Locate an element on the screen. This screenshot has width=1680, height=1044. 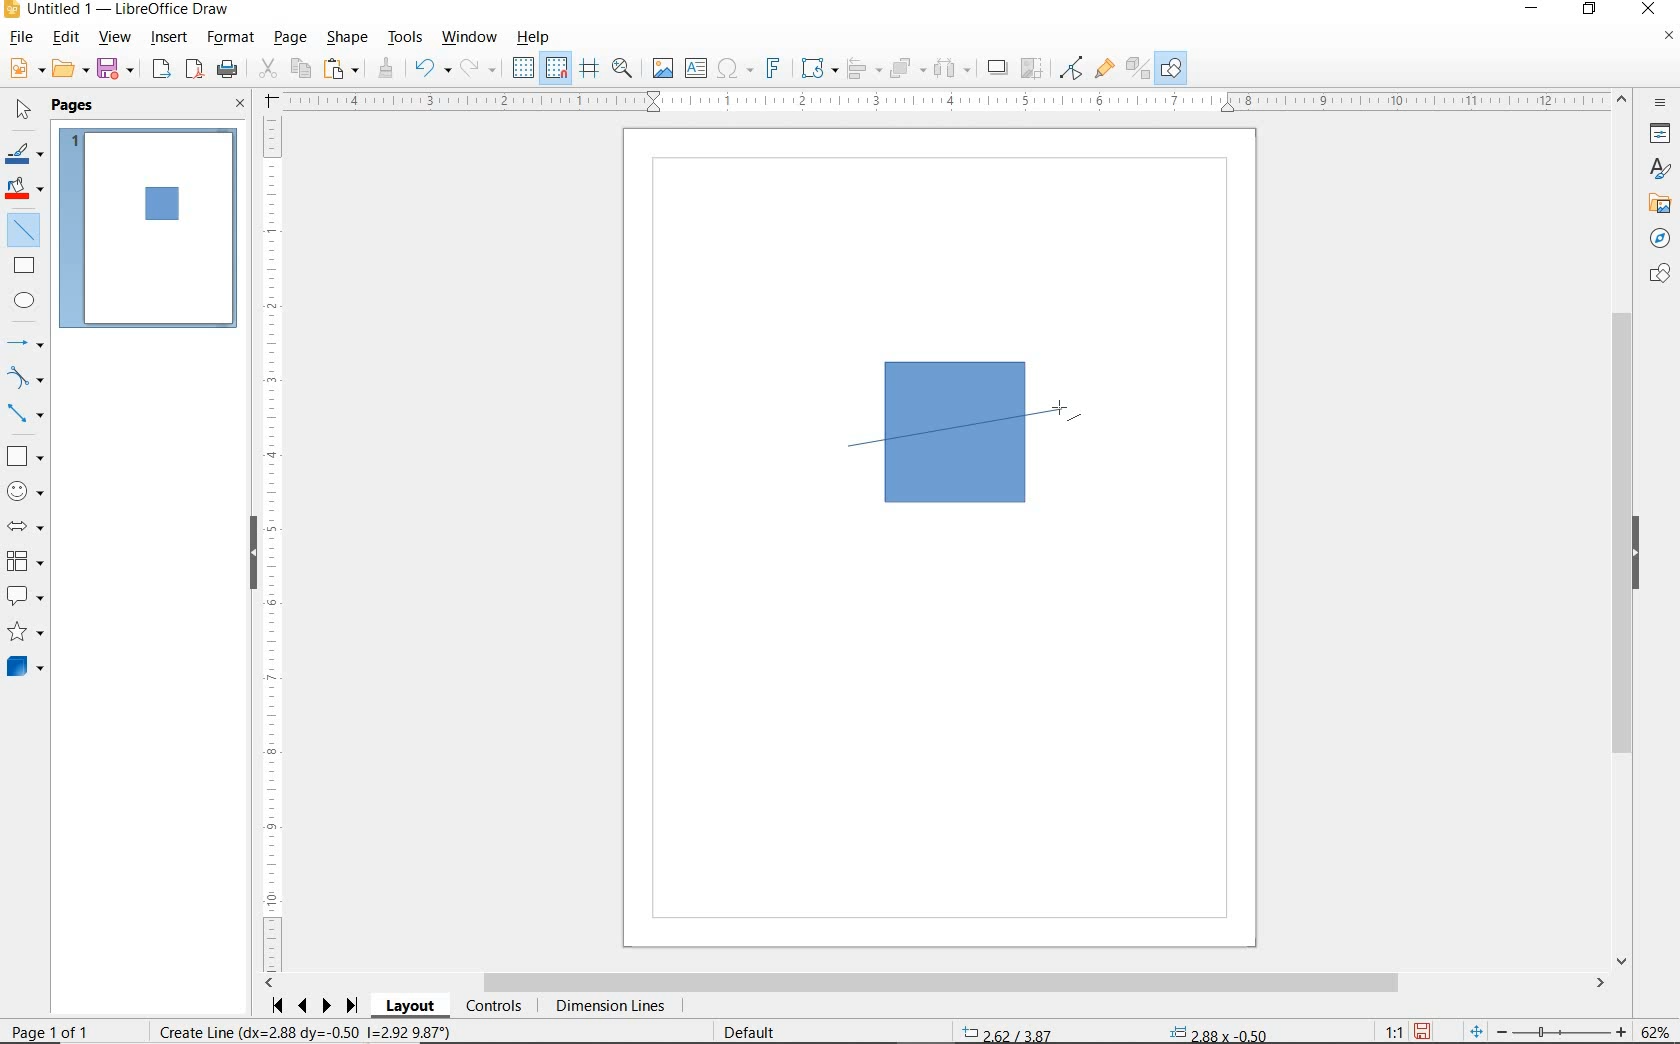
ZOOM FACTOR is located at coordinates (1654, 1032).